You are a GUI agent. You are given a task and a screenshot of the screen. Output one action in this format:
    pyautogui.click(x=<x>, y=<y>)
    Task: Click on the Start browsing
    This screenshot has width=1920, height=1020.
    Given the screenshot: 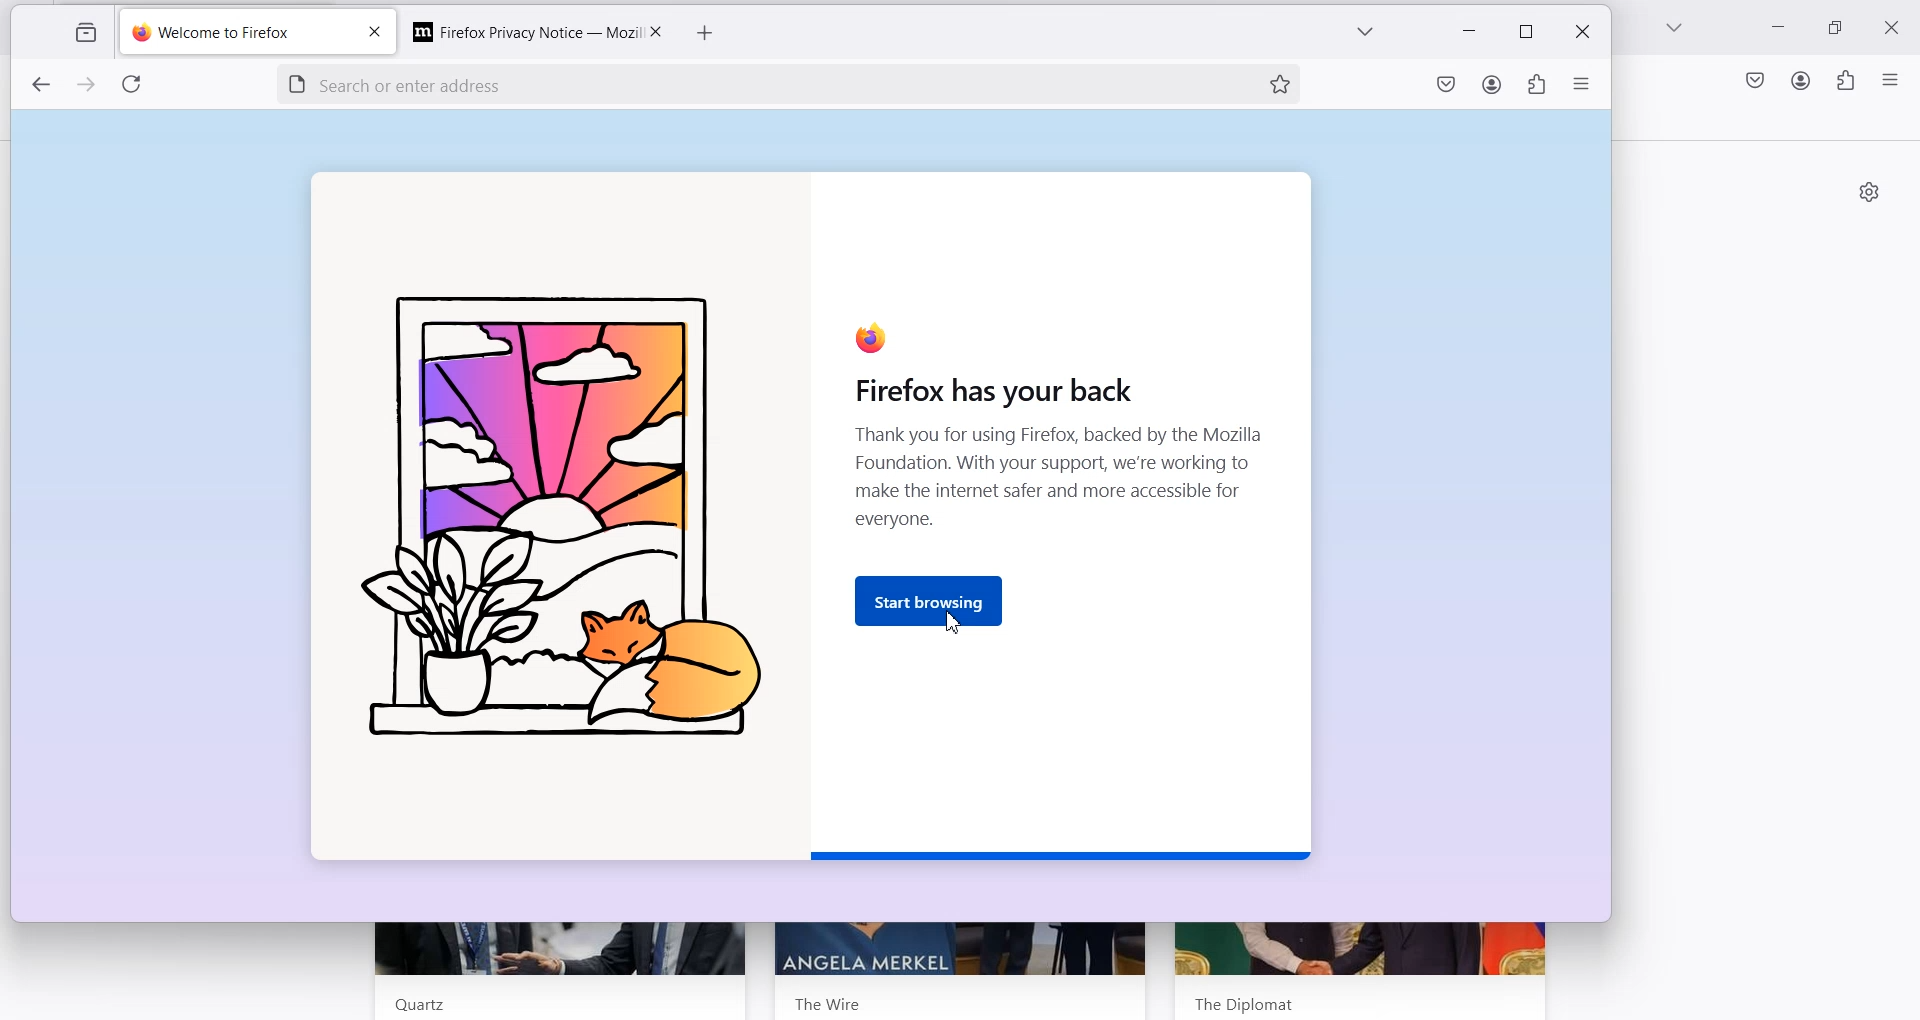 What is the action you would take?
    pyautogui.click(x=933, y=596)
    